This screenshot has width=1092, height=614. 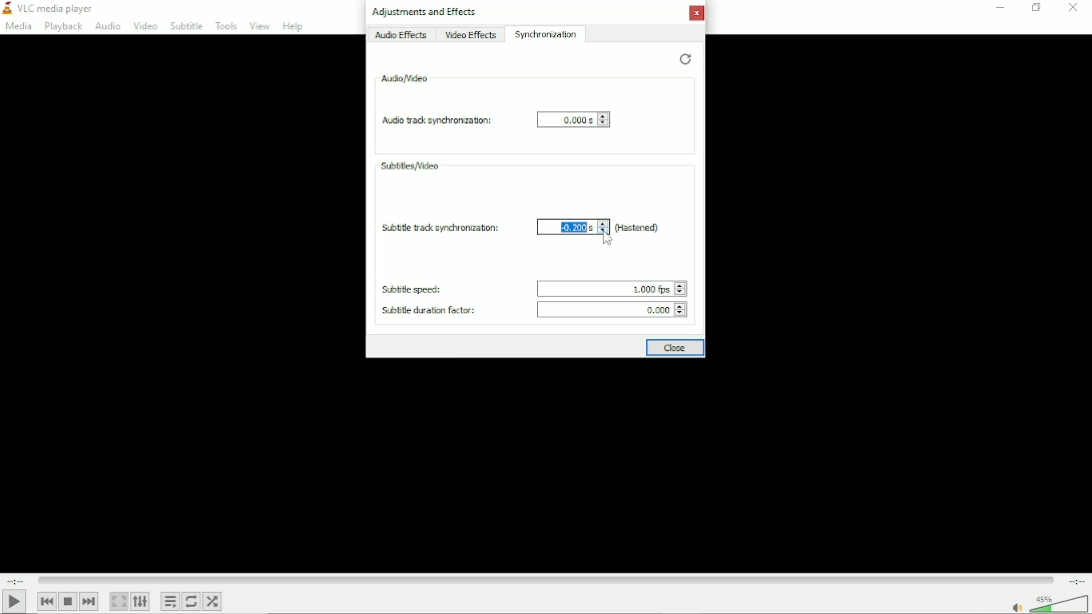 I want to click on Synchronization, so click(x=547, y=35).